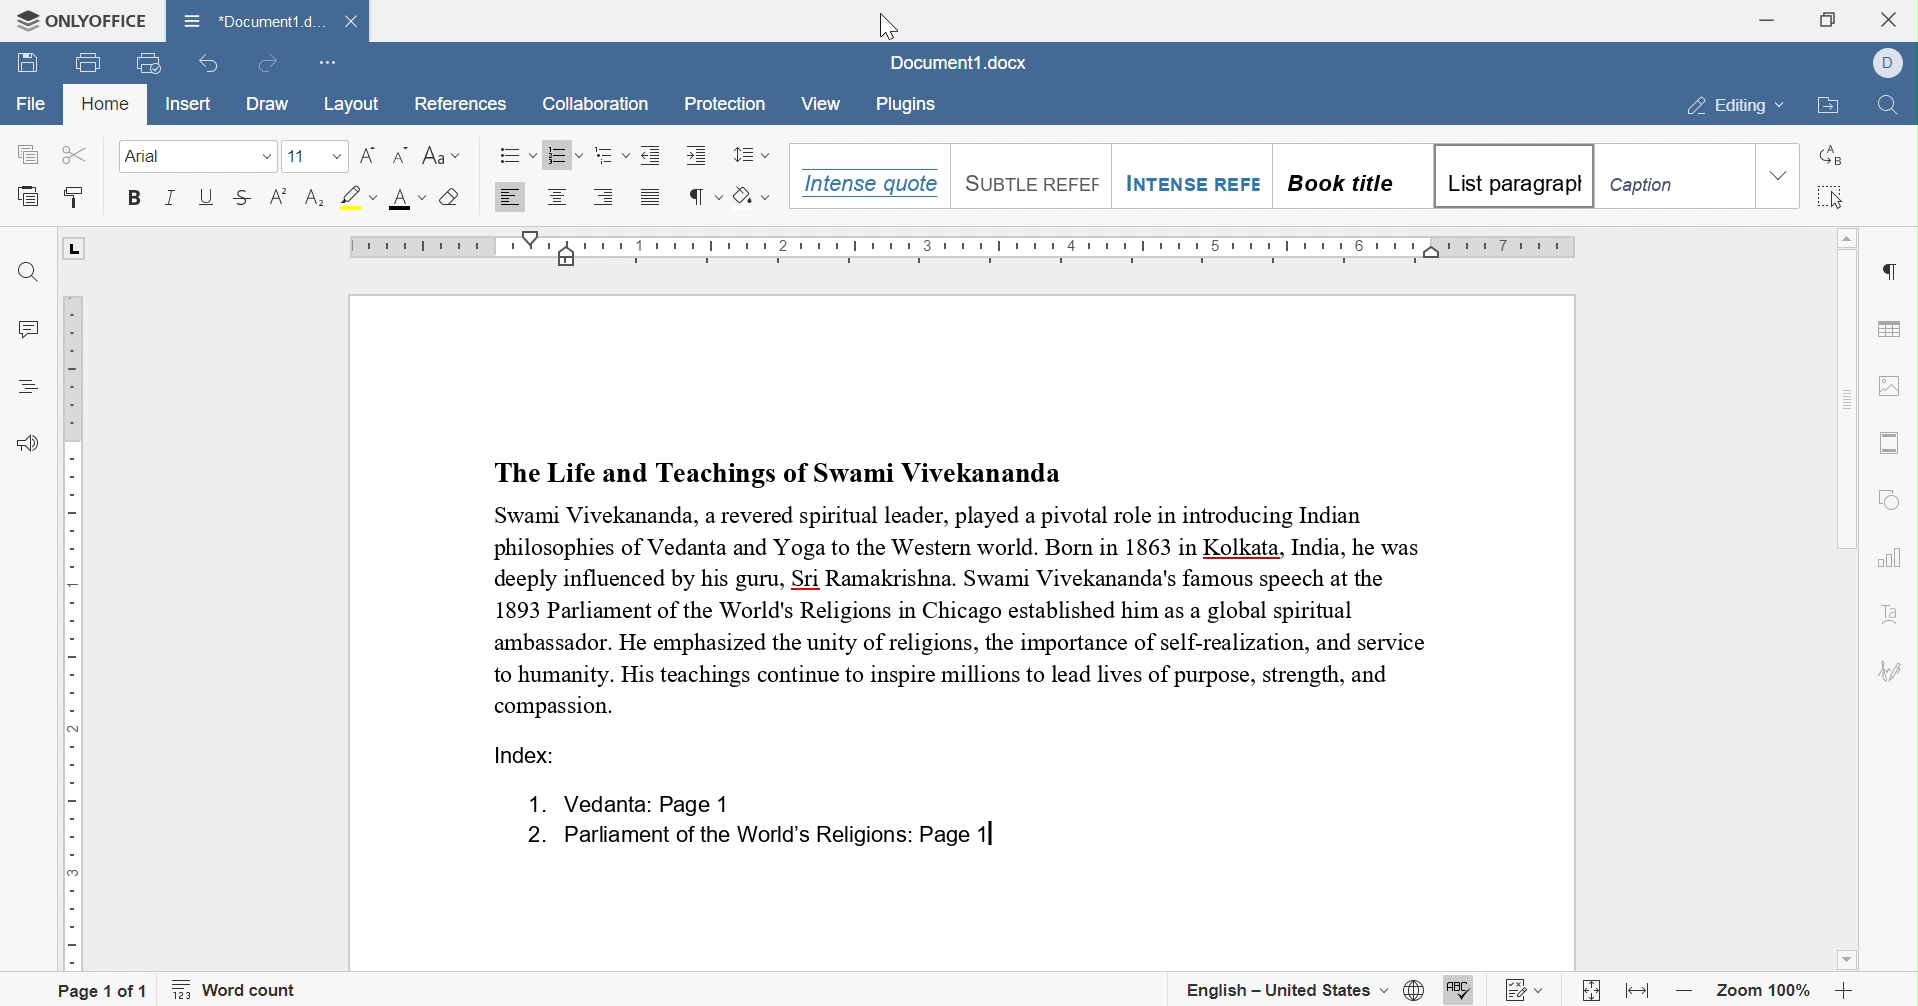  What do you see at coordinates (206, 195) in the screenshot?
I see `underline` at bounding box center [206, 195].